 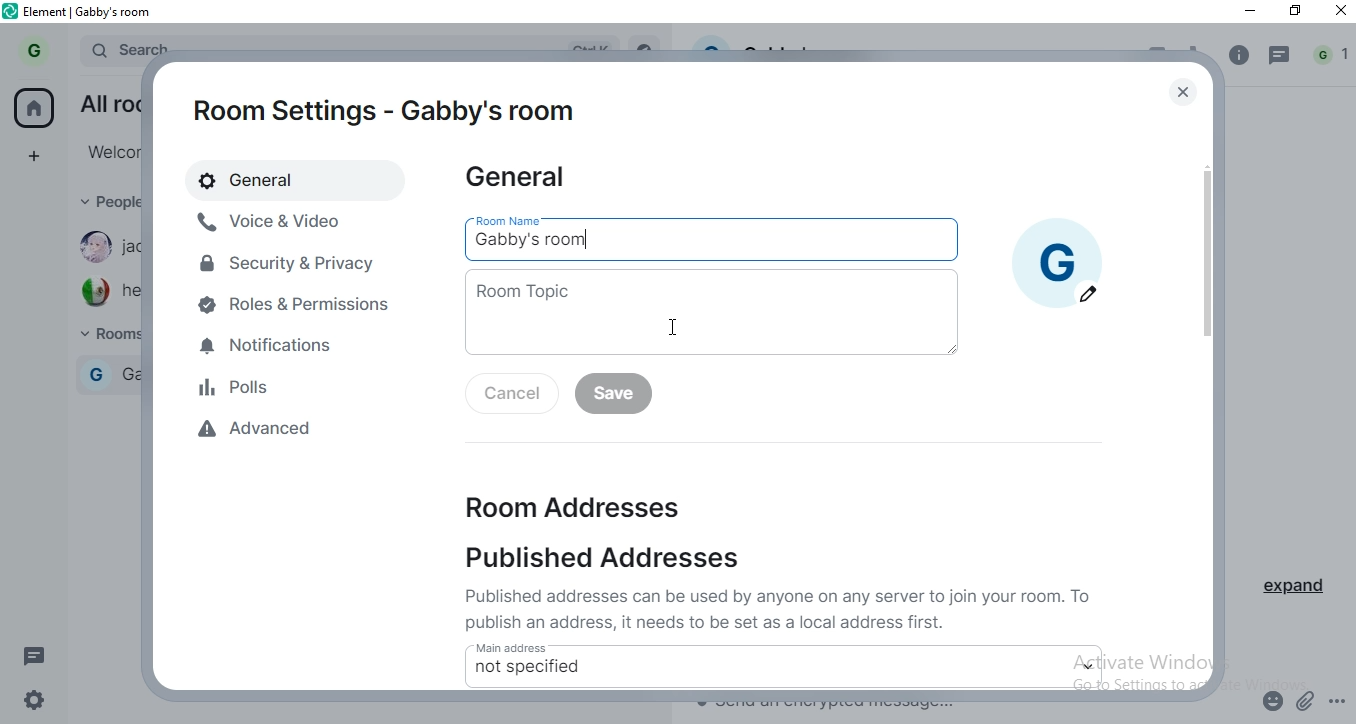 I want to click on roles & permissions, so click(x=298, y=306).